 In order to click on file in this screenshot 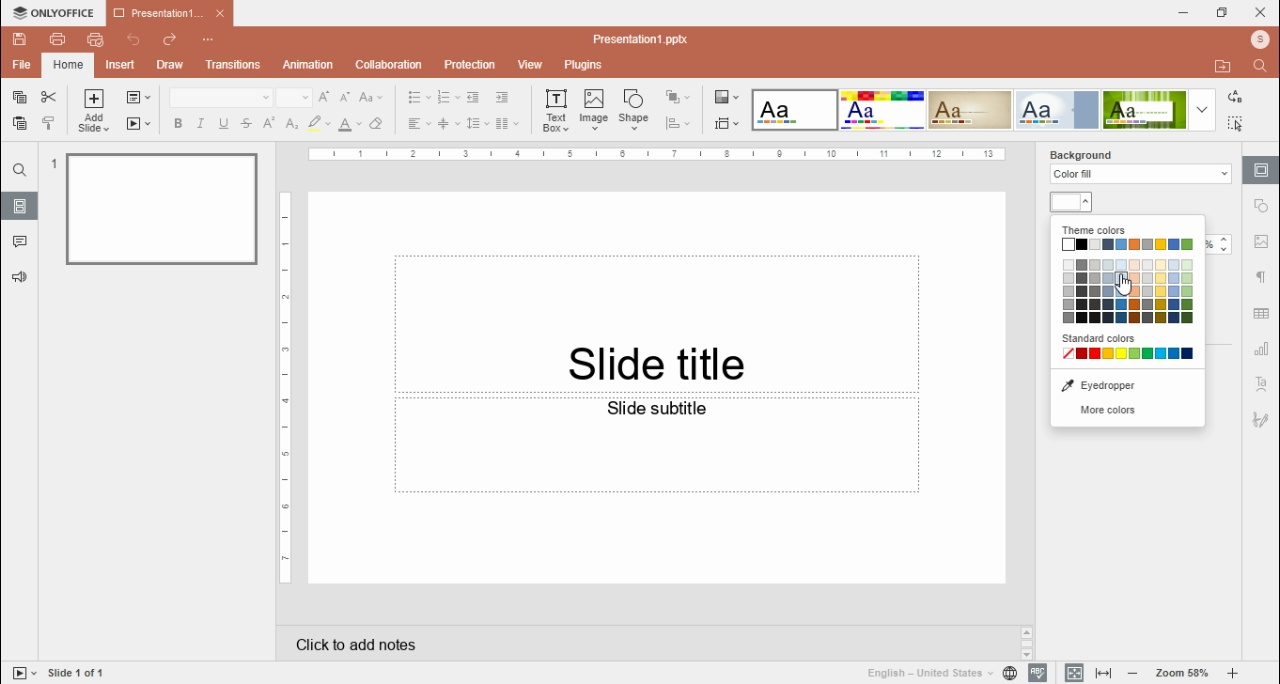, I will do `click(21, 65)`.